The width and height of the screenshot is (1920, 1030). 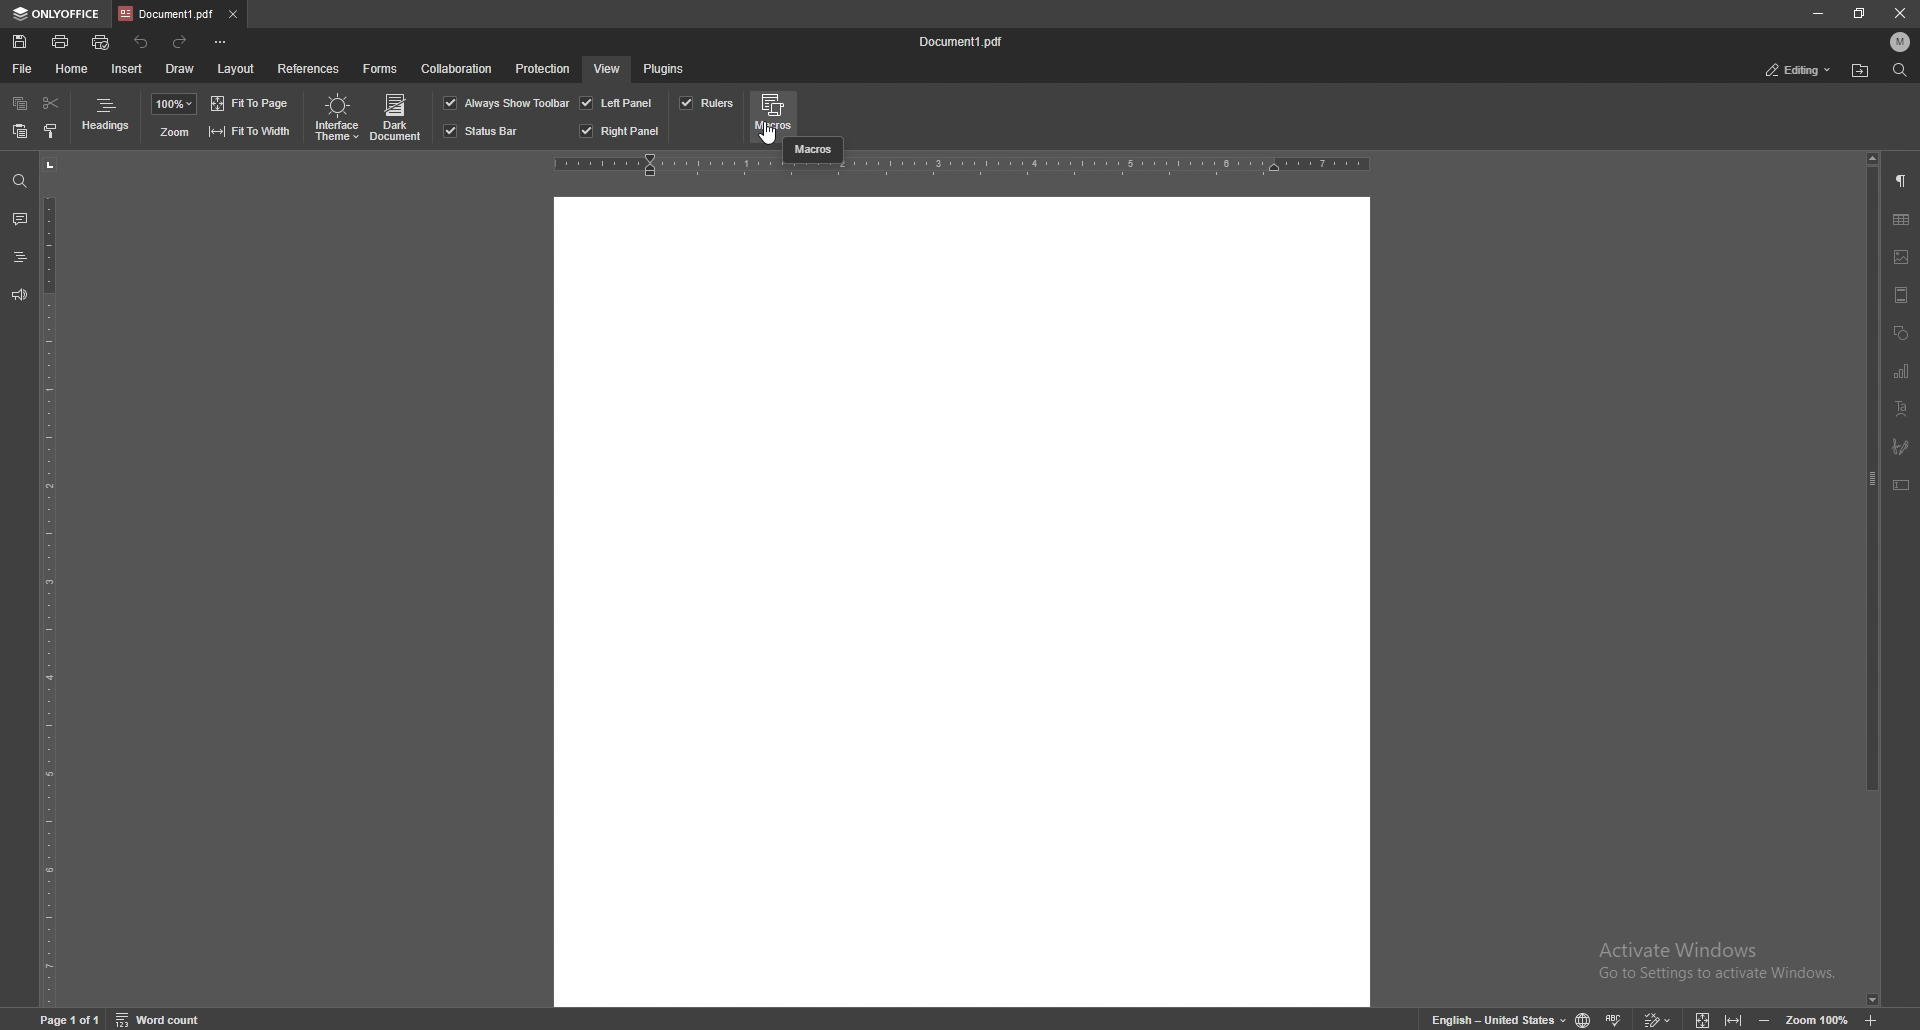 What do you see at coordinates (770, 133) in the screenshot?
I see `cursor` at bounding box center [770, 133].